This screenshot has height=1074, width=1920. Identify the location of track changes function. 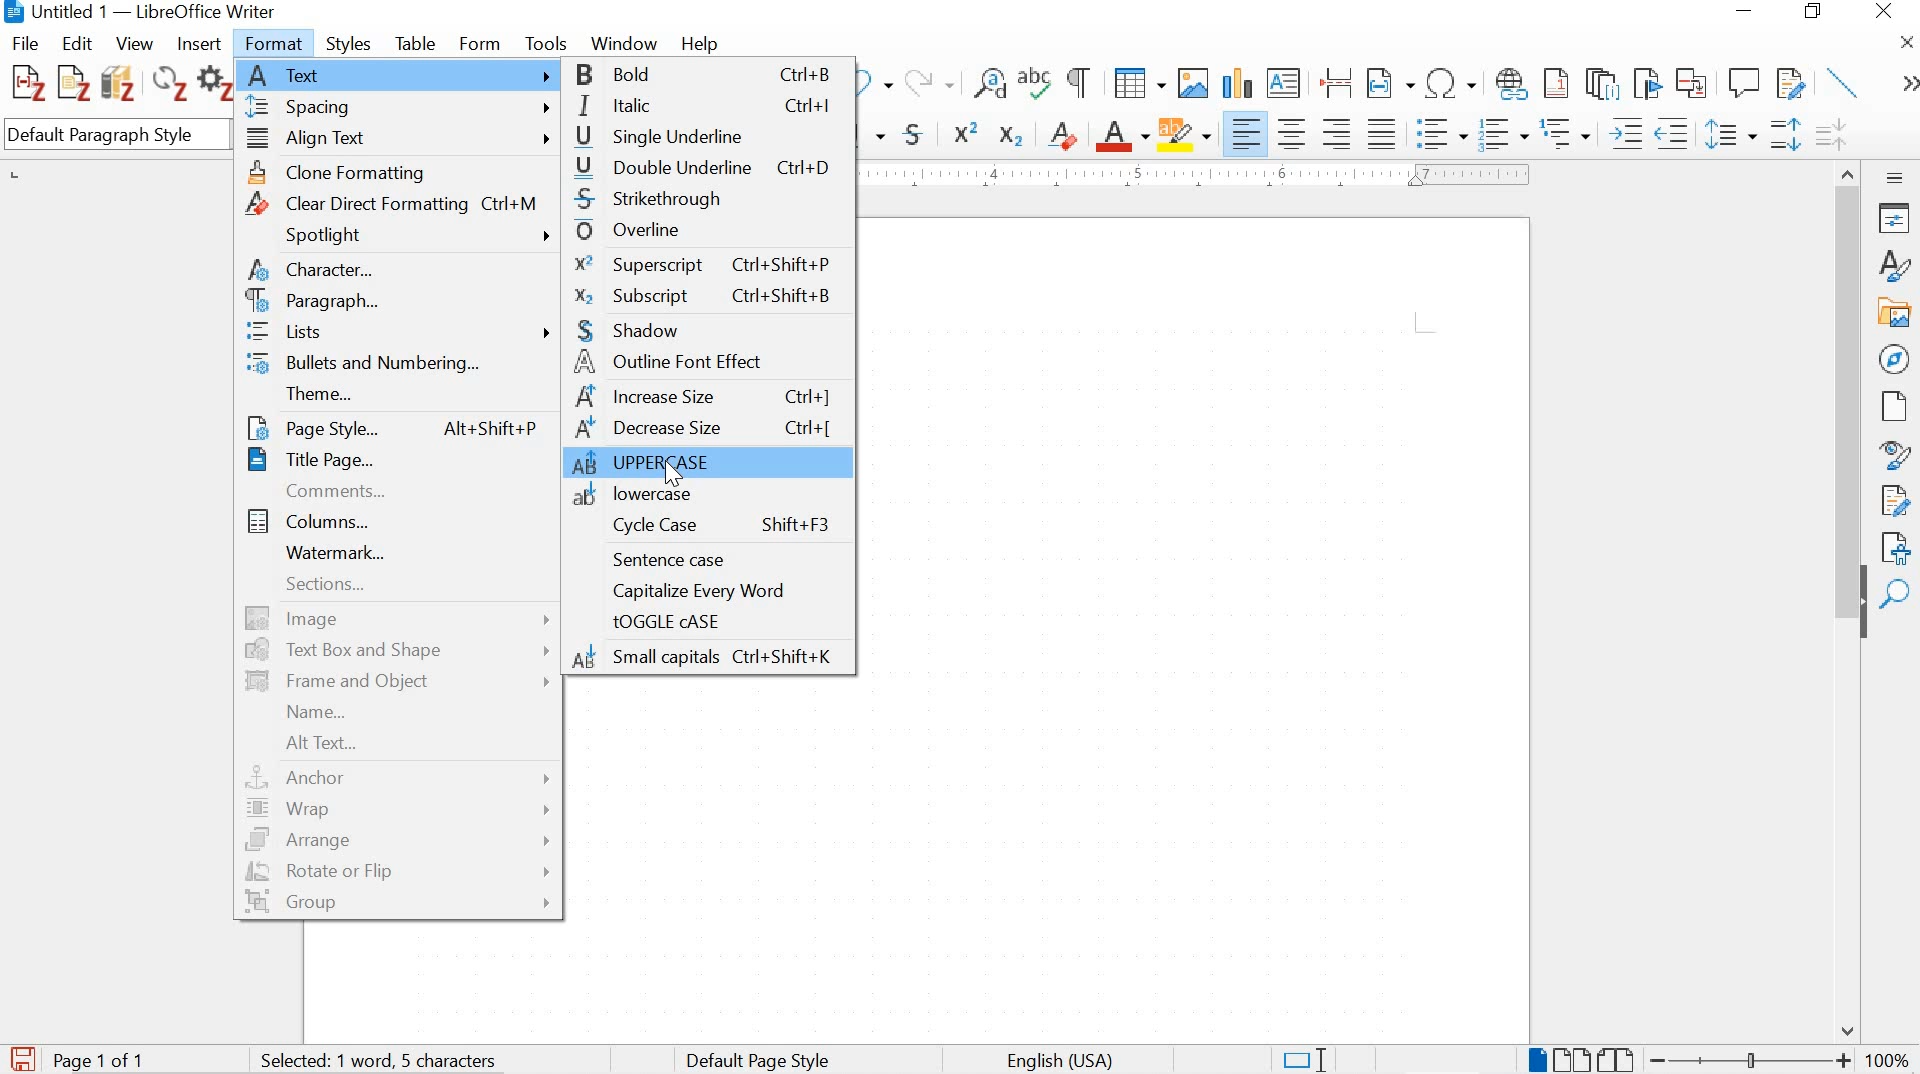
(1787, 81).